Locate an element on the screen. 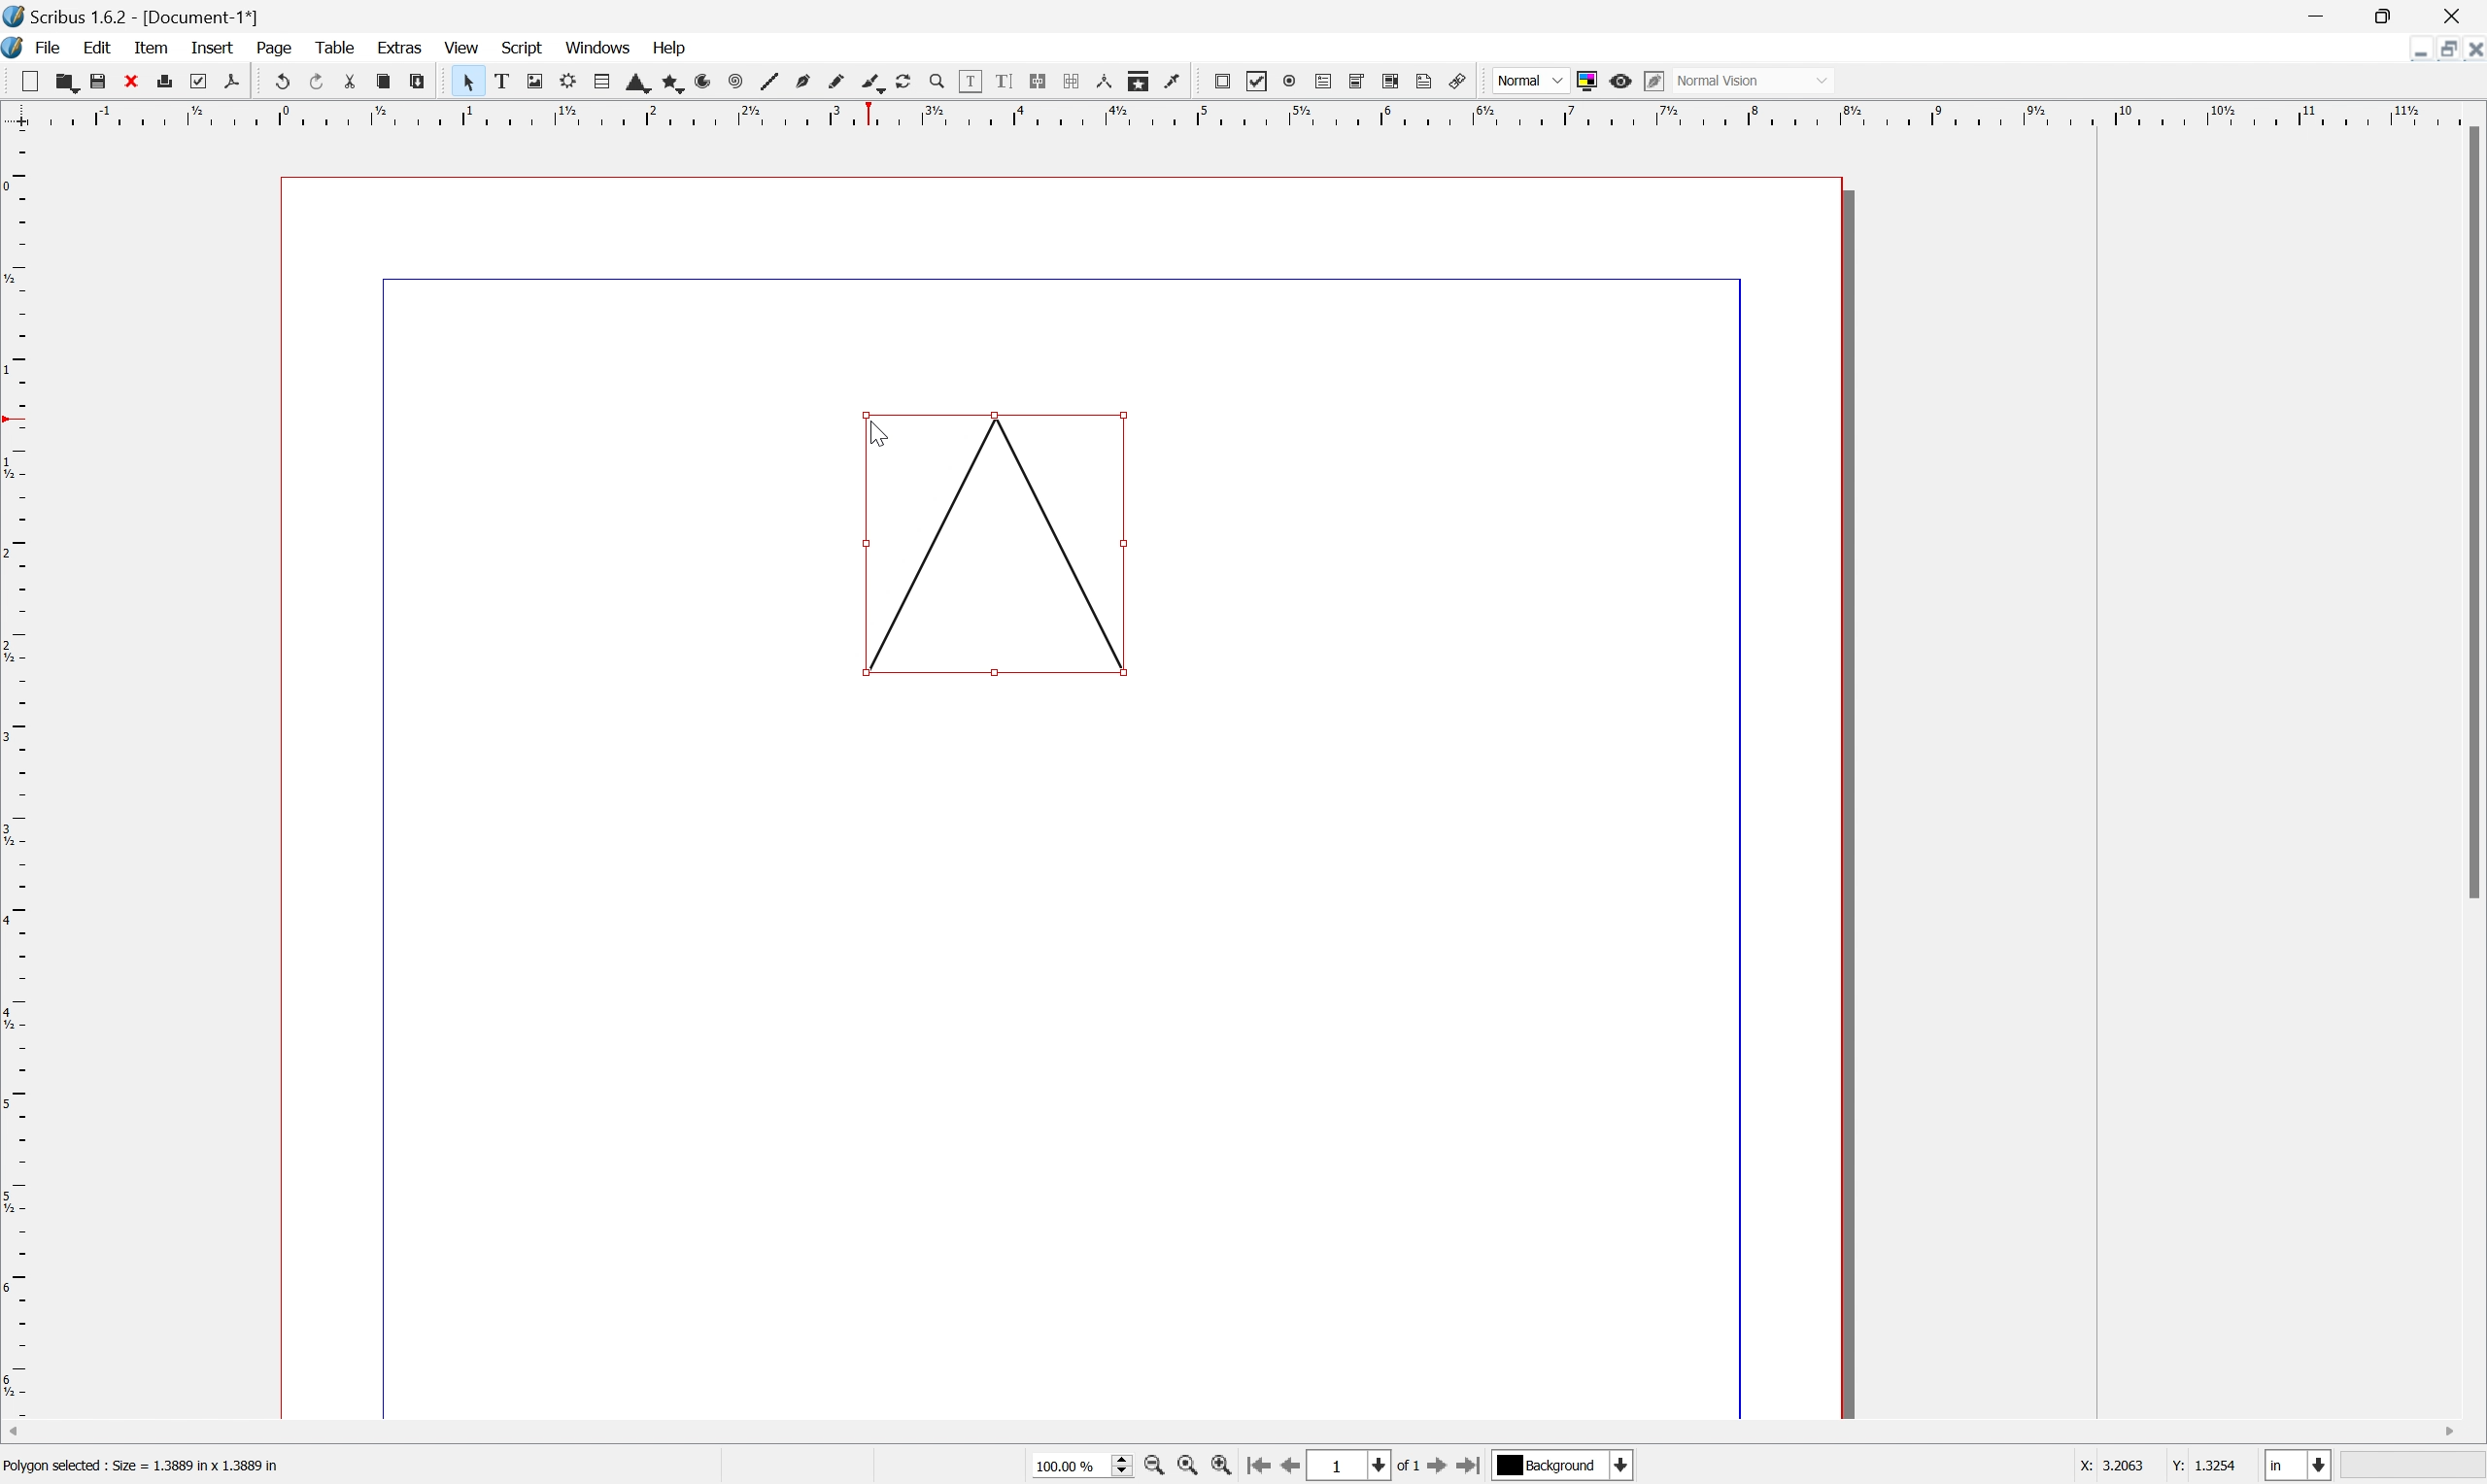 This screenshot has height=1484, width=2487. Arc is located at coordinates (698, 81).